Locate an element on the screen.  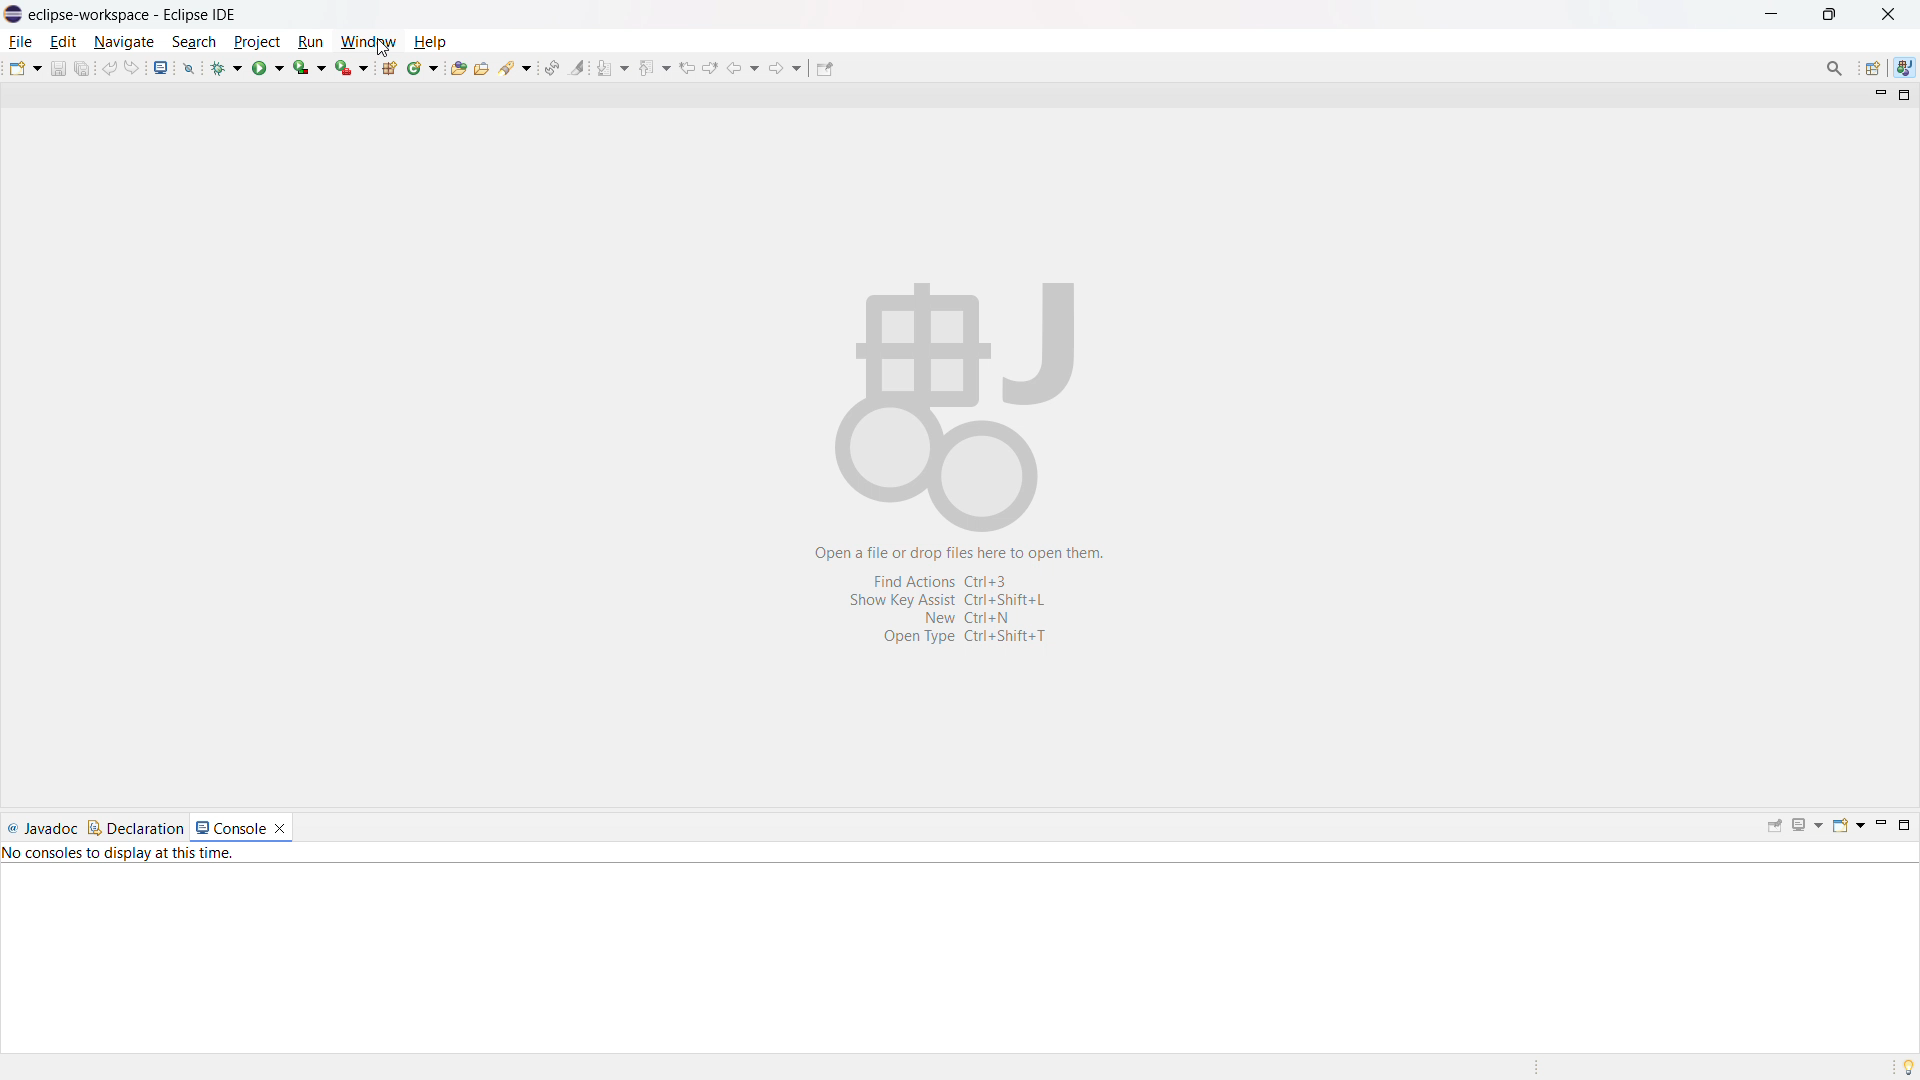
eclipse-workspace-Eclipse IDE is located at coordinates (132, 15).